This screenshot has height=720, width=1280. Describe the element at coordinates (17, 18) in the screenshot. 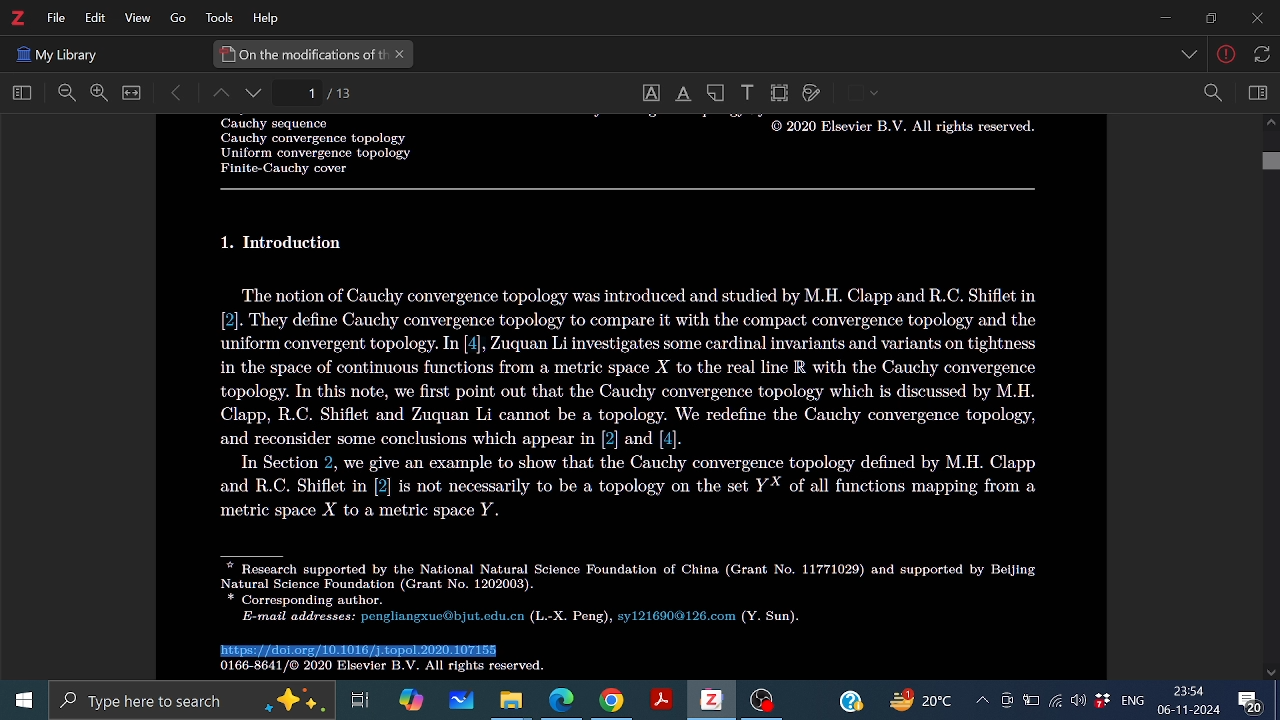

I see `Zotero` at that location.